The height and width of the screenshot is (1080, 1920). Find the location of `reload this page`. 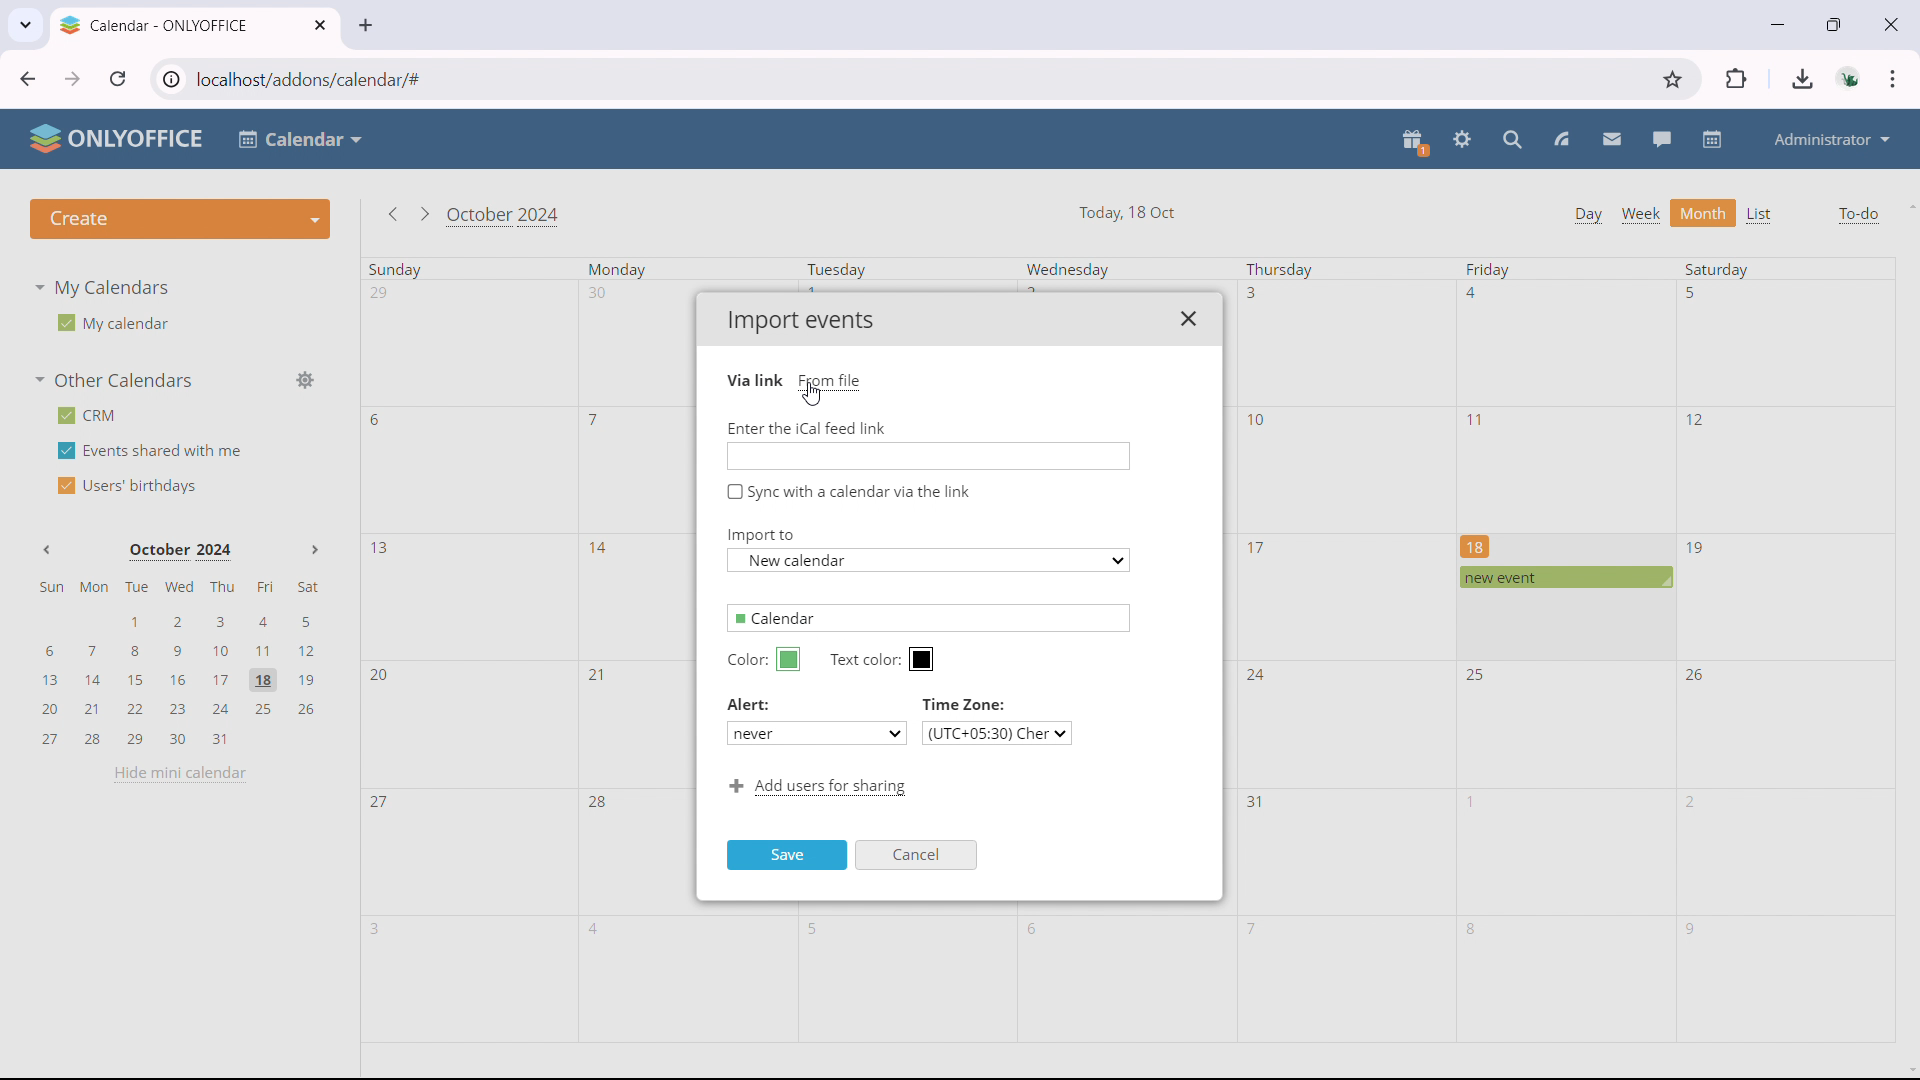

reload this page is located at coordinates (119, 78).